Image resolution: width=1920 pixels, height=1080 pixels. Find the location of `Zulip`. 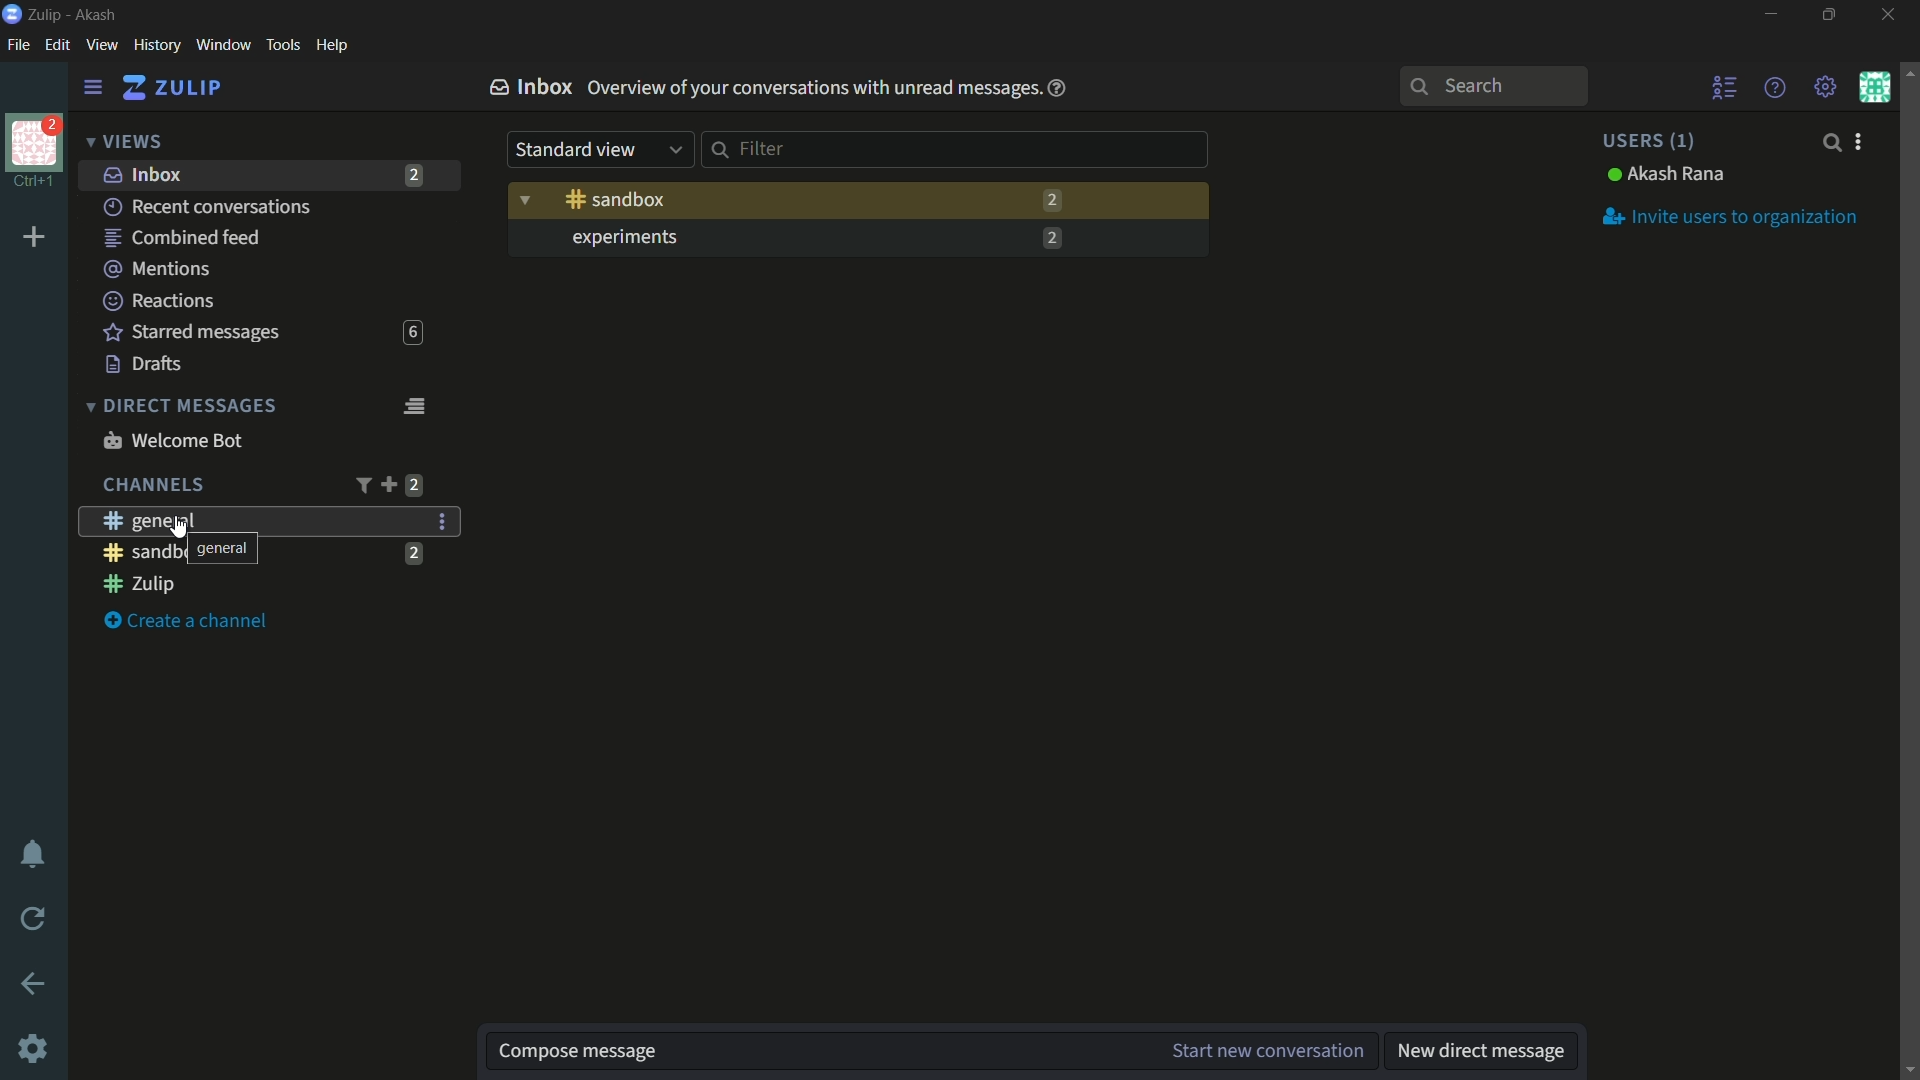

Zulip is located at coordinates (47, 14).